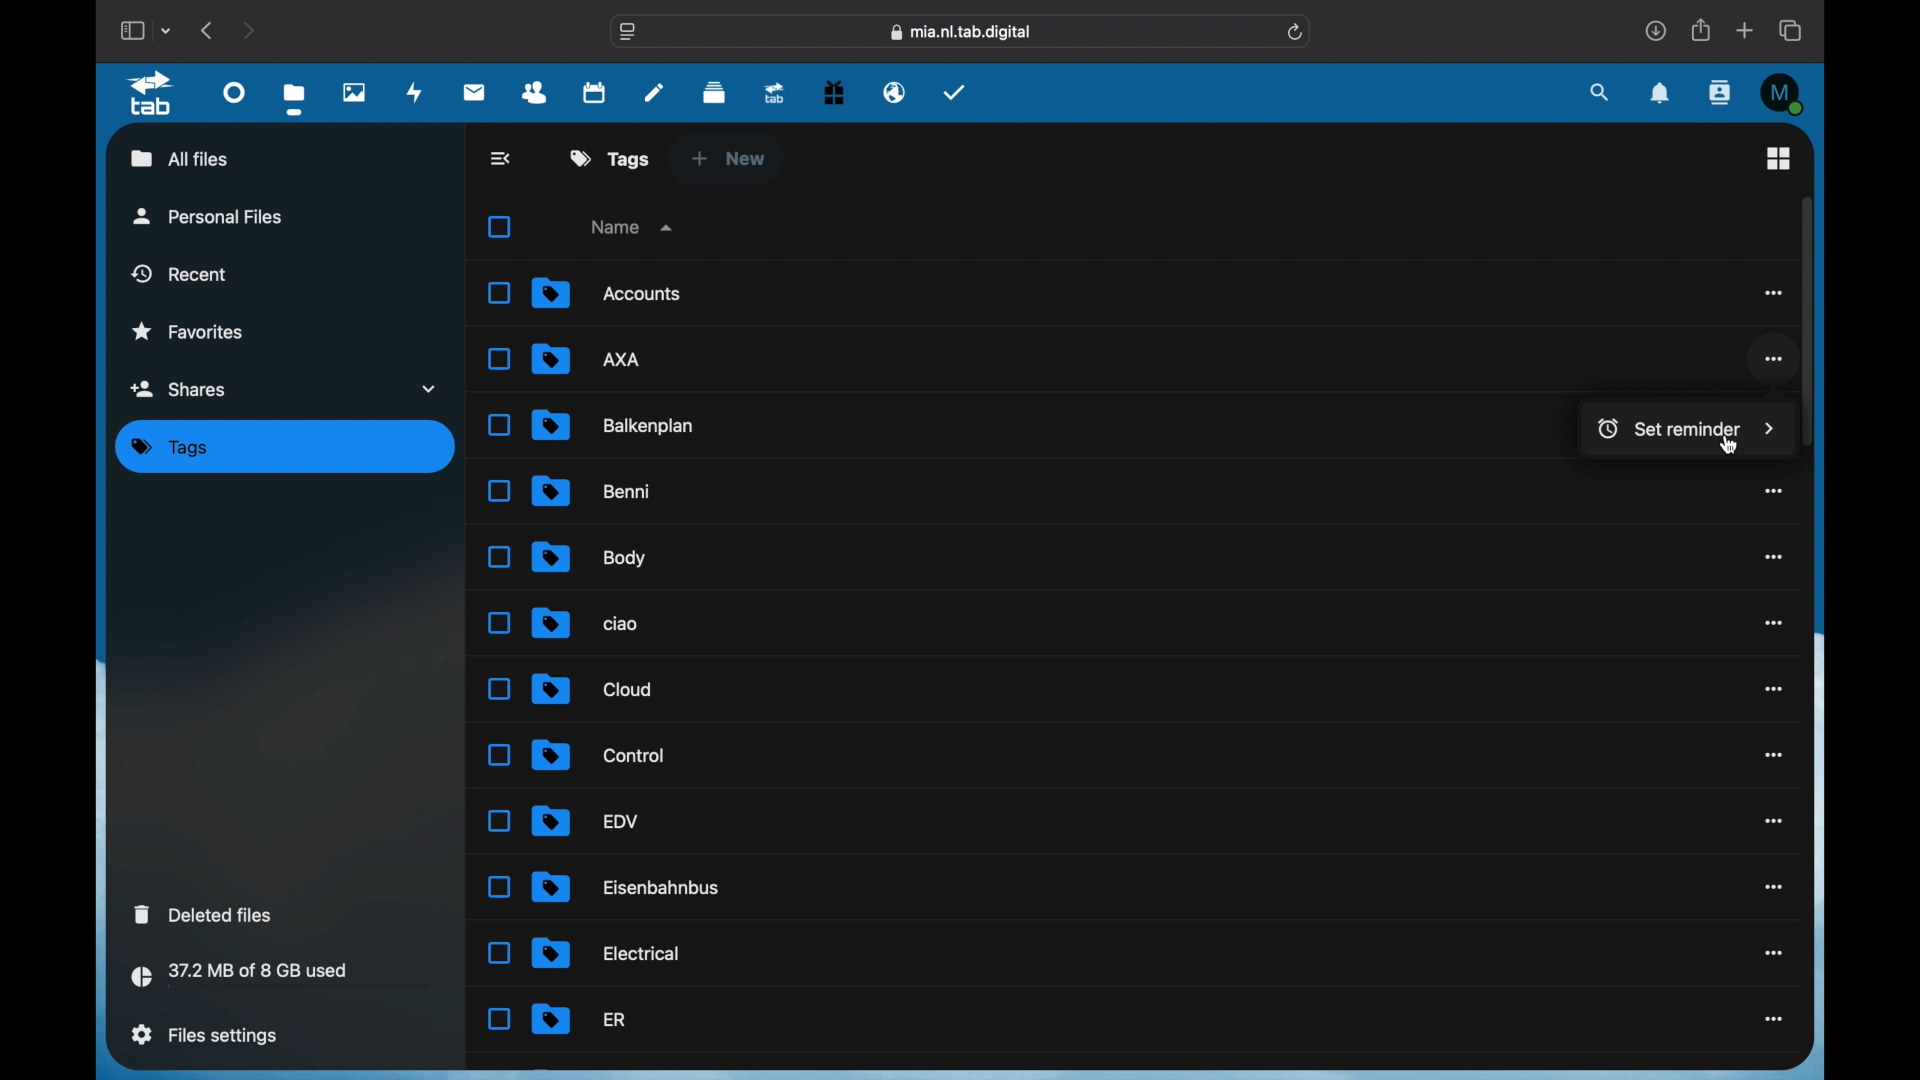 The image size is (1920, 1080). Describe the element at coordinates (1775, 887) in the screenshot. I see `more options` at that location.